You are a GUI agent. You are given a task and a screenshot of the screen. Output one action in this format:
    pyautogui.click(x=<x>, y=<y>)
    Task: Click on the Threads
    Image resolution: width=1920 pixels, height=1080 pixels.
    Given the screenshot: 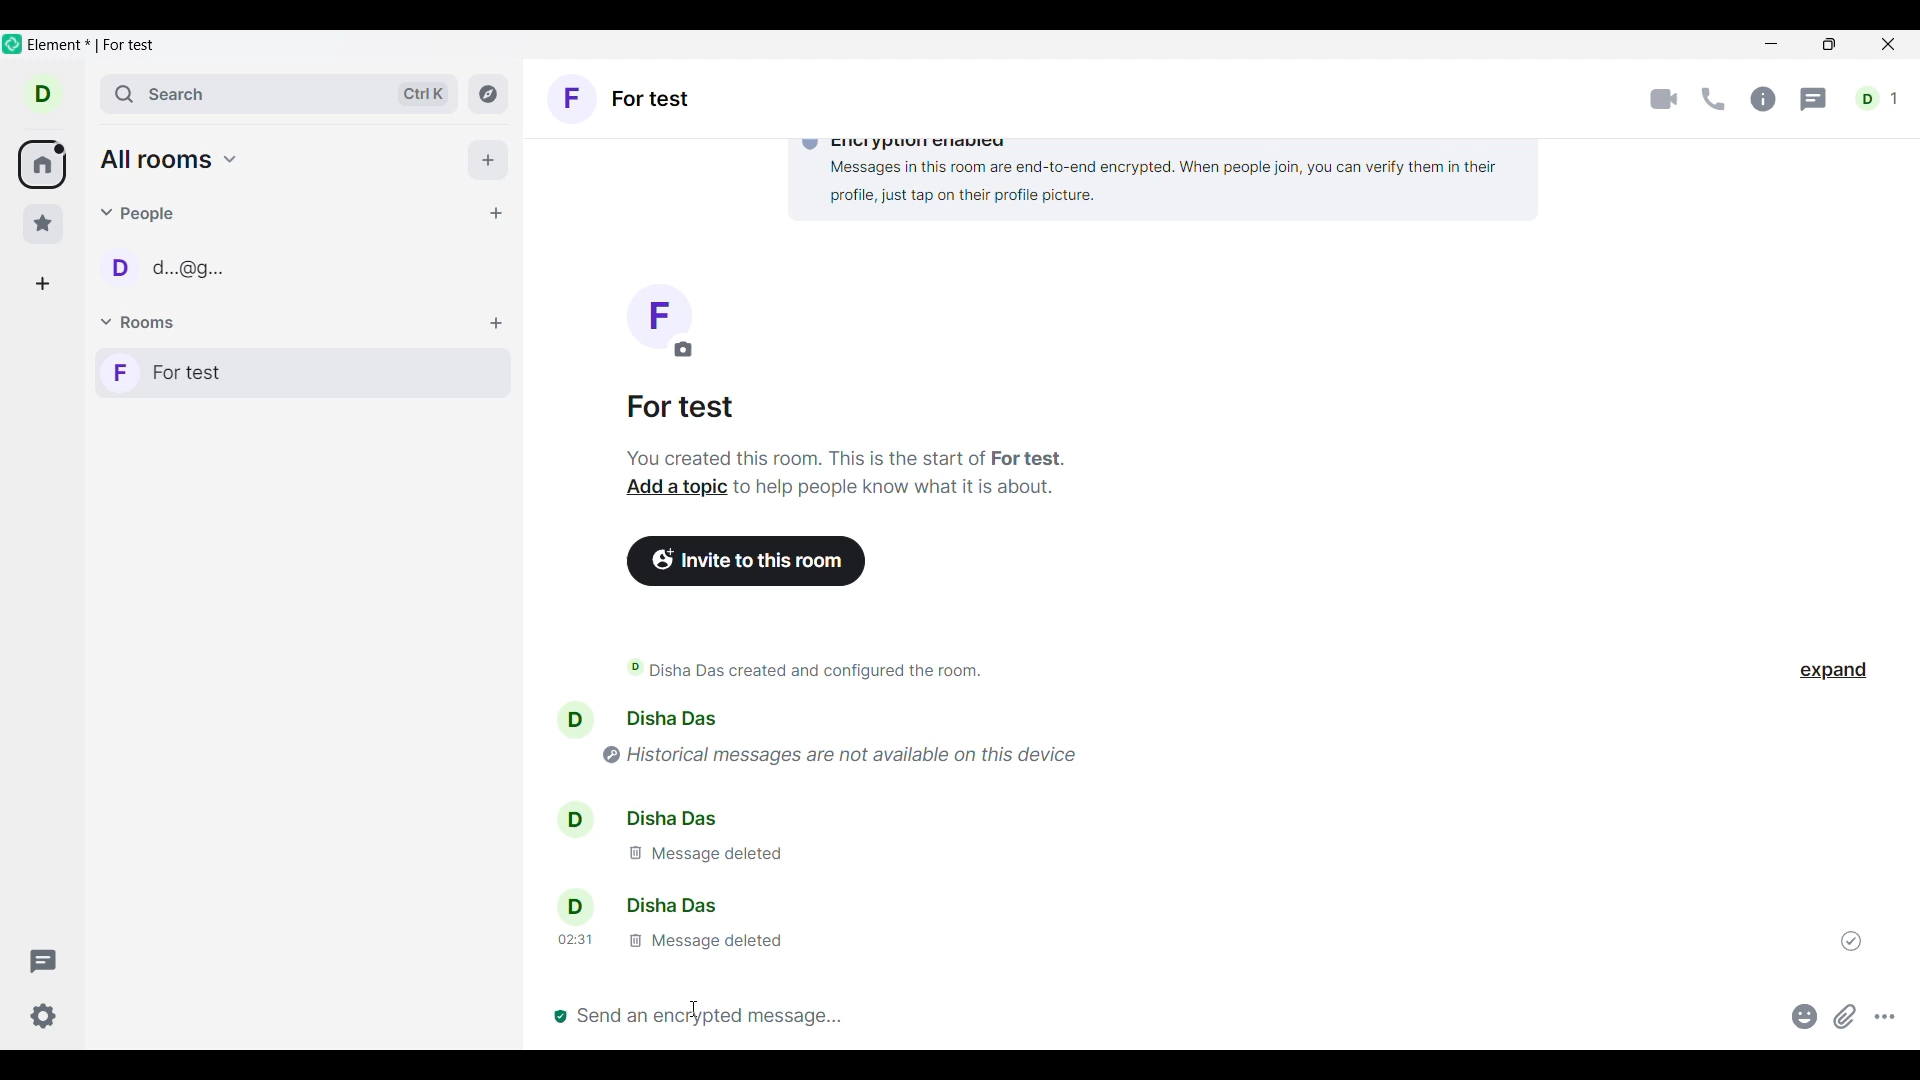 What is the action you would take?
    pyautogui.click(x=44, y=961)
    